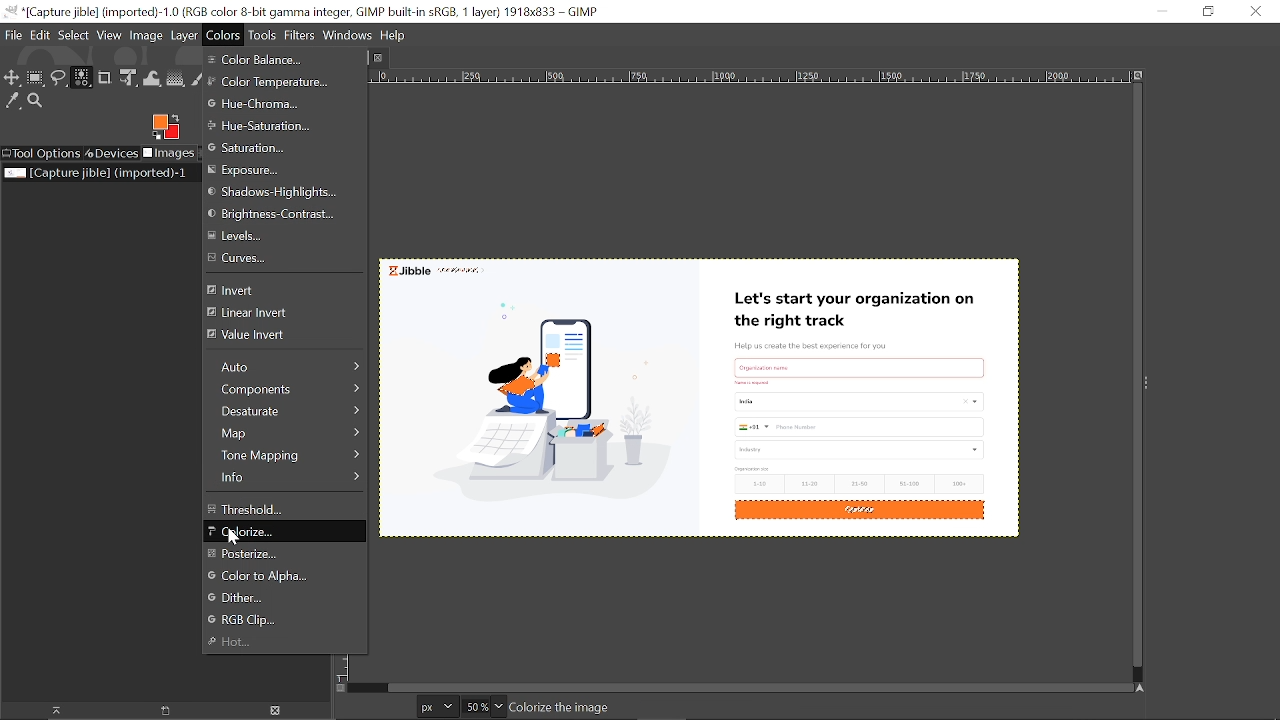 This screenshot has height=720, width=1280. I want to click on tools, so click(260, 36).